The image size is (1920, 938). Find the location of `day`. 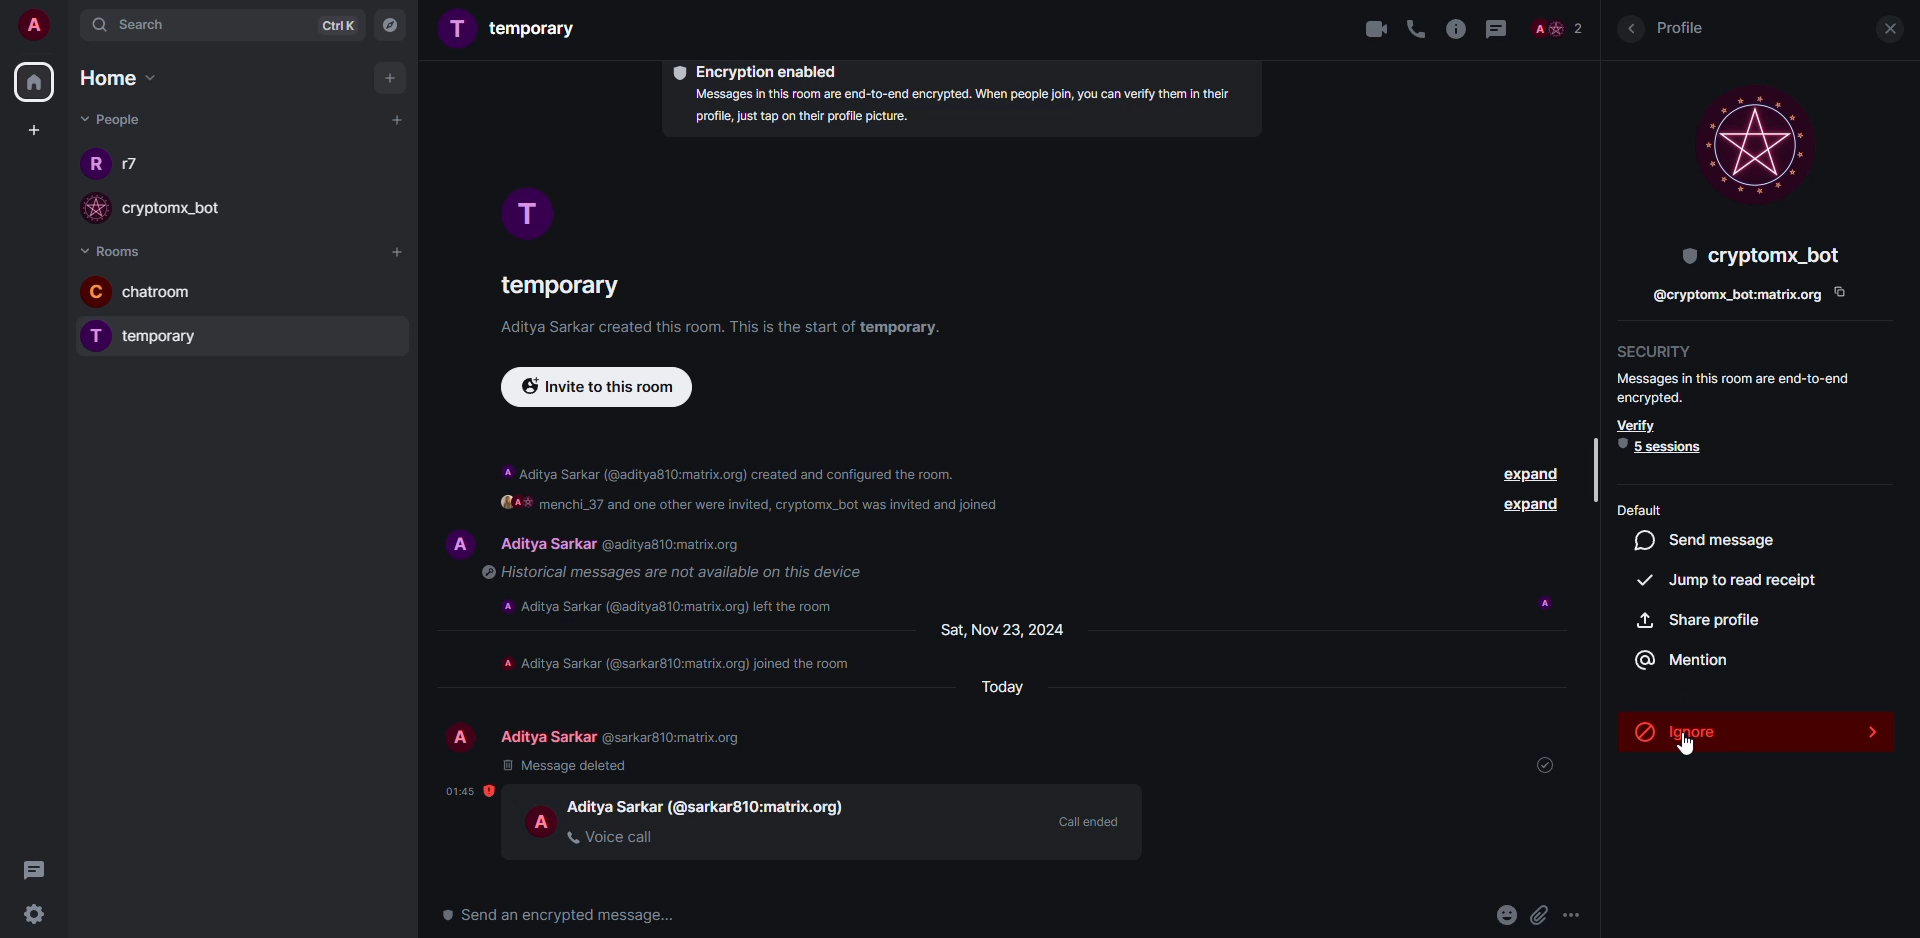

day is located at coordinates (995, 688).